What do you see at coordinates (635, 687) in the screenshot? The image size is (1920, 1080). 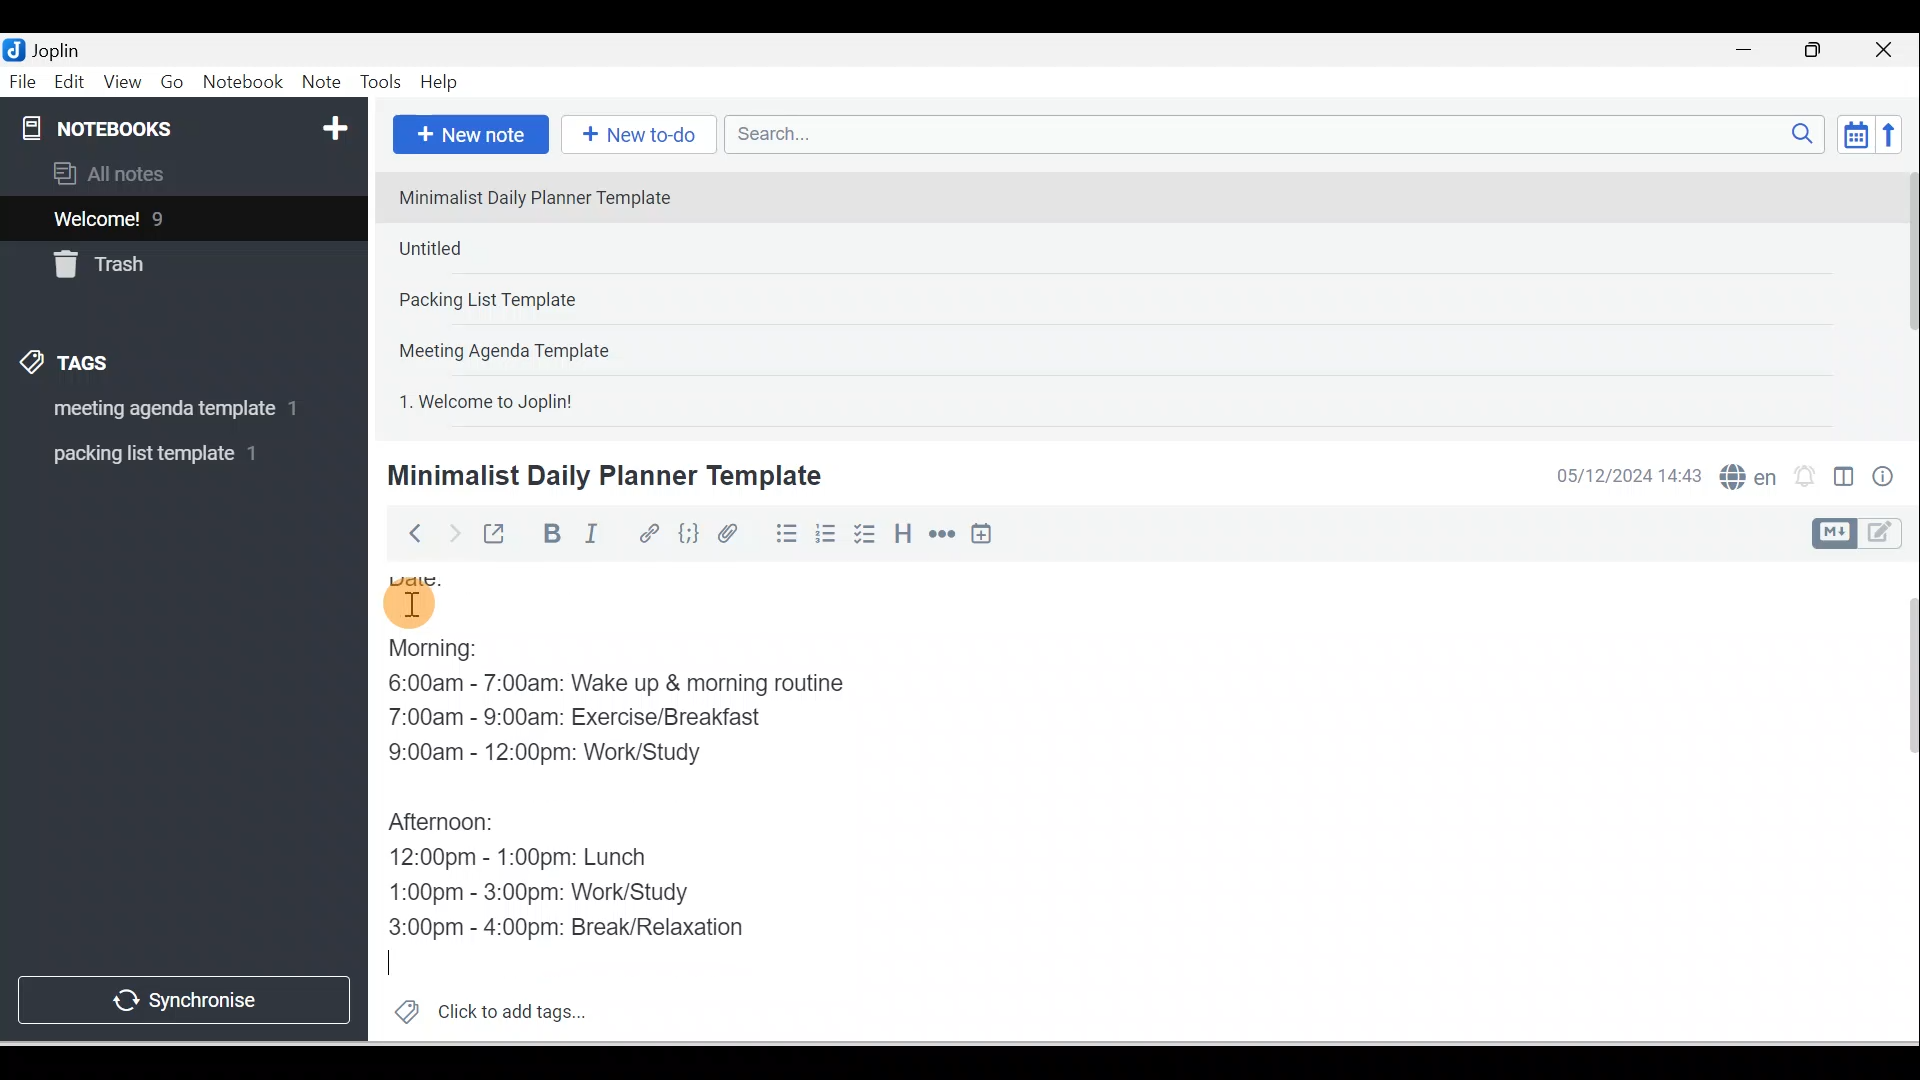 I see `6:00am - 7:00am: Wake up & morning routine` at bounding box center [635, 687].